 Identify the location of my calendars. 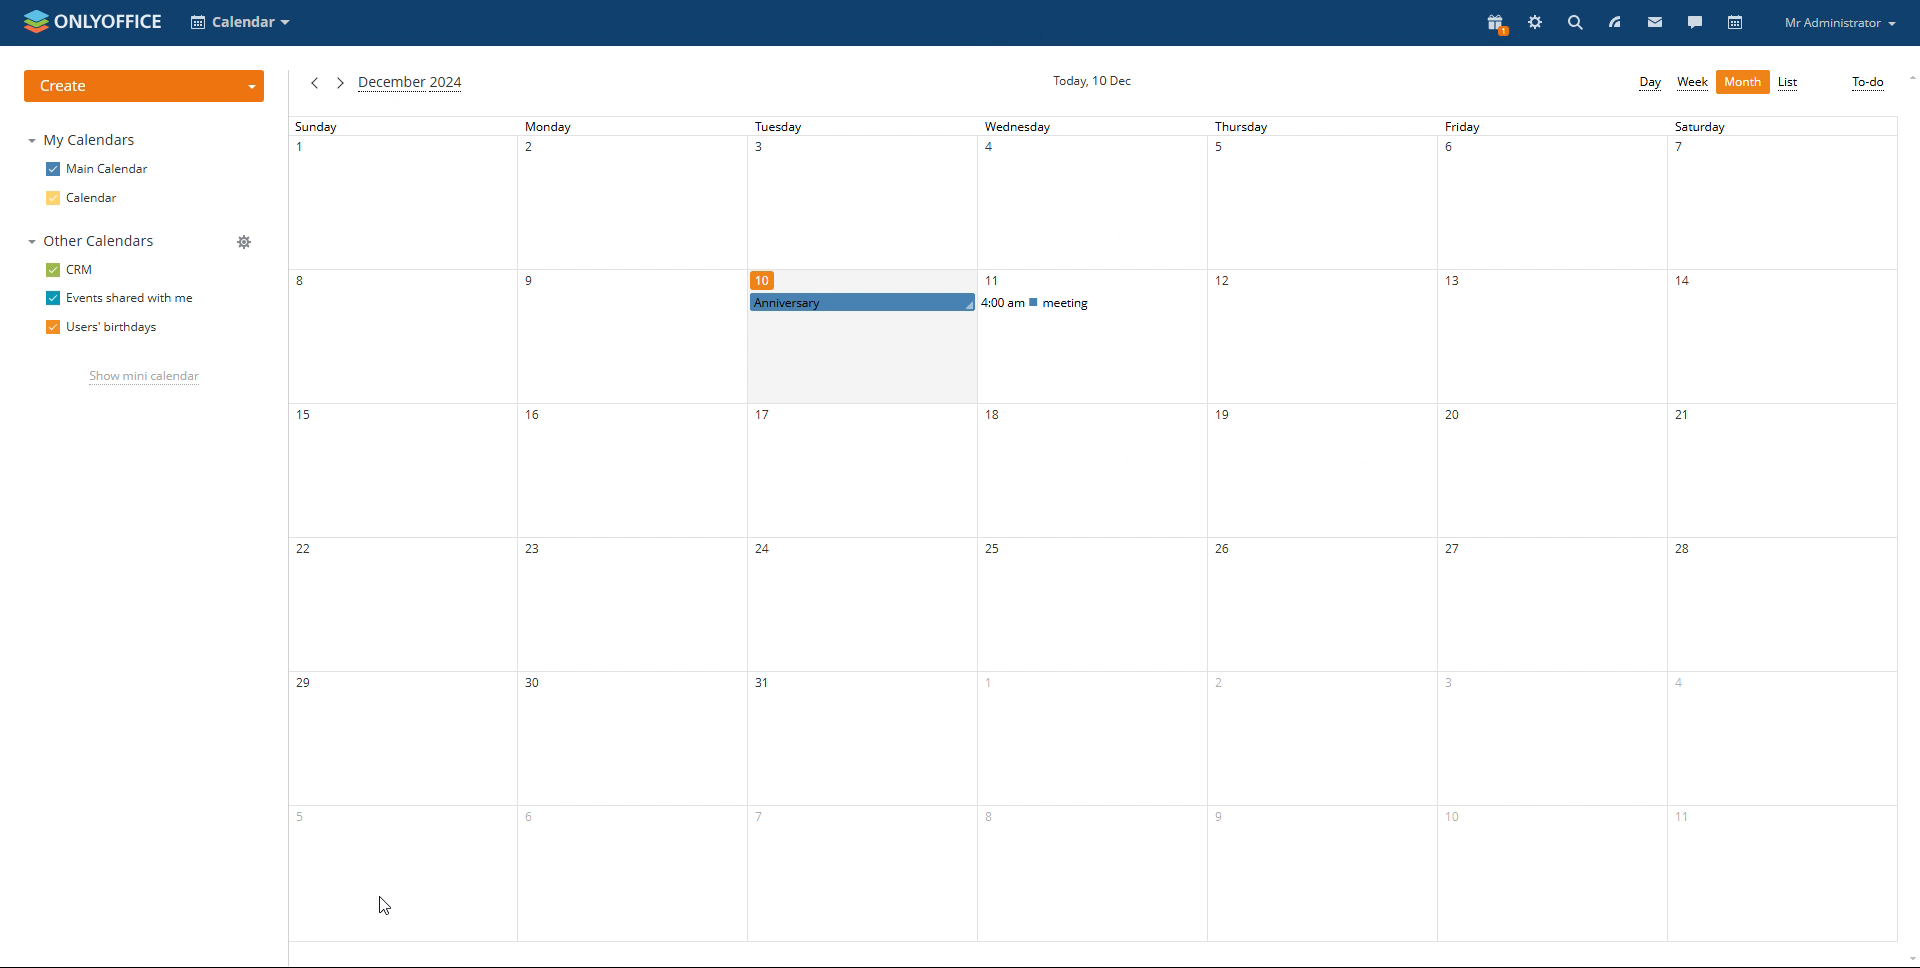
(84, 141).